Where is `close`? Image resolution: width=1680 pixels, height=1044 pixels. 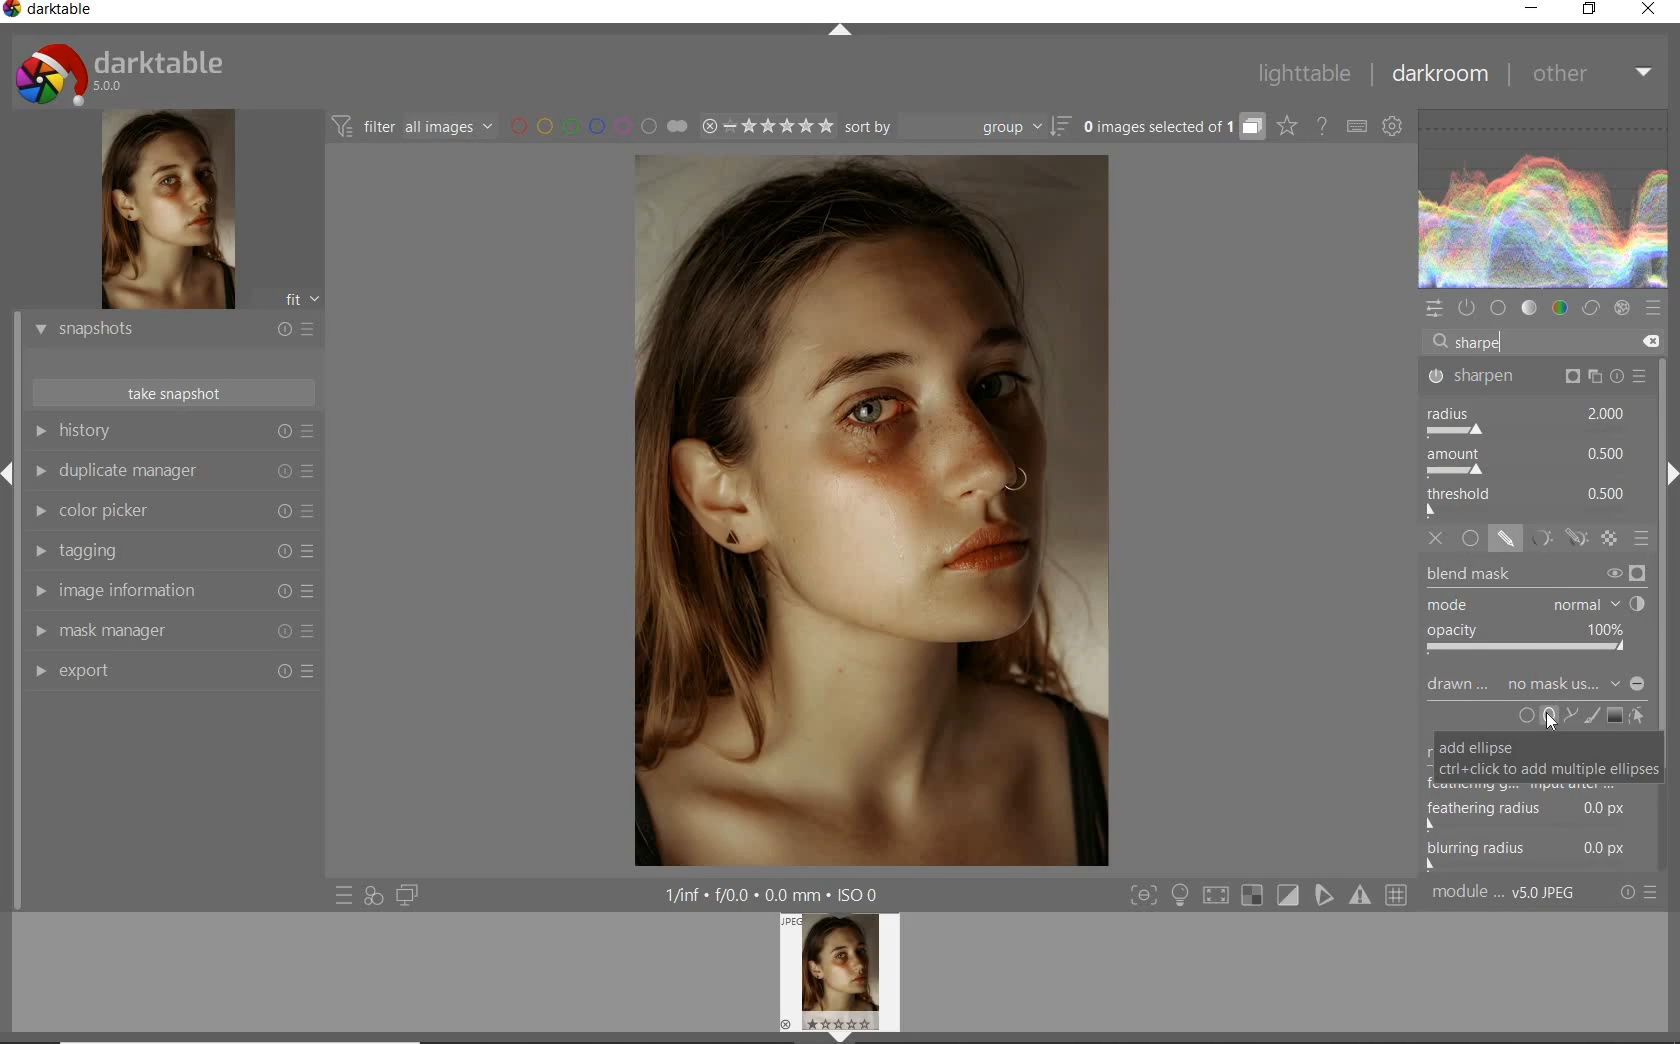 close is located at coordinates (1650, 11).